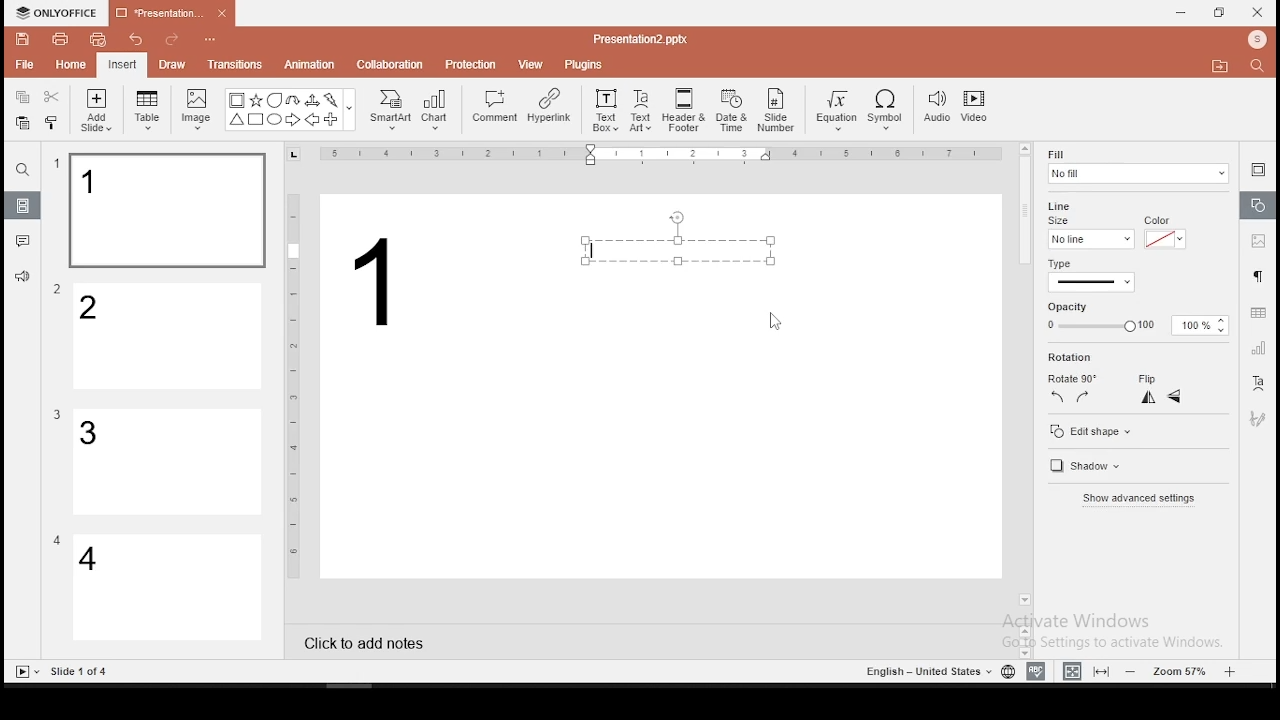  I want to click on Flash, so click(333, 100).